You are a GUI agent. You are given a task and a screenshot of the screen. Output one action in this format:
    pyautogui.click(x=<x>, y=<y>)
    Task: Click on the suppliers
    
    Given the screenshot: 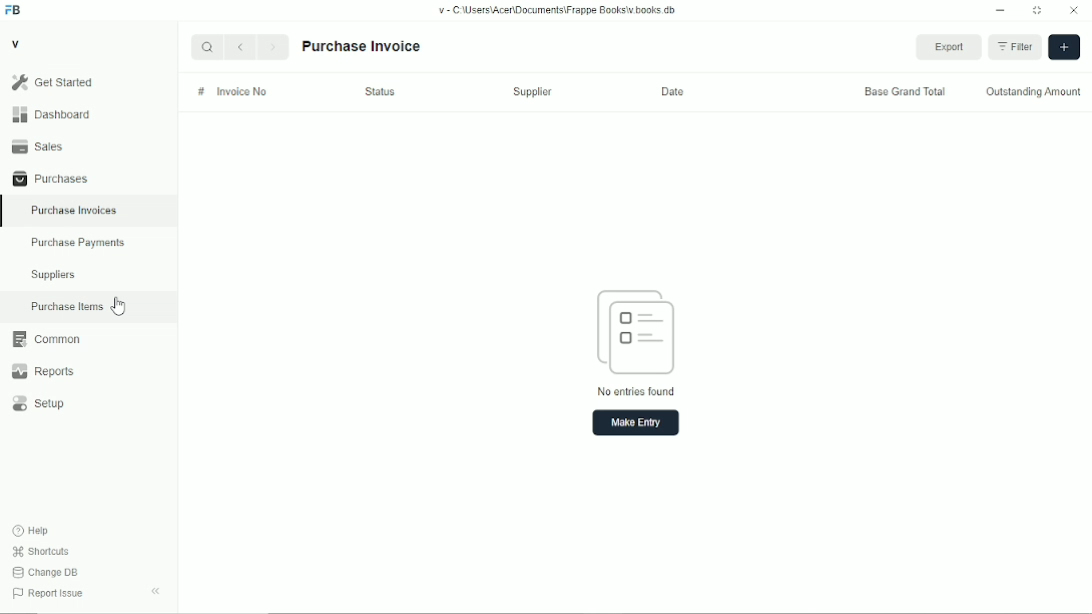 What is the action you would take?
    pyautogui.click(x=53, y=275)
    